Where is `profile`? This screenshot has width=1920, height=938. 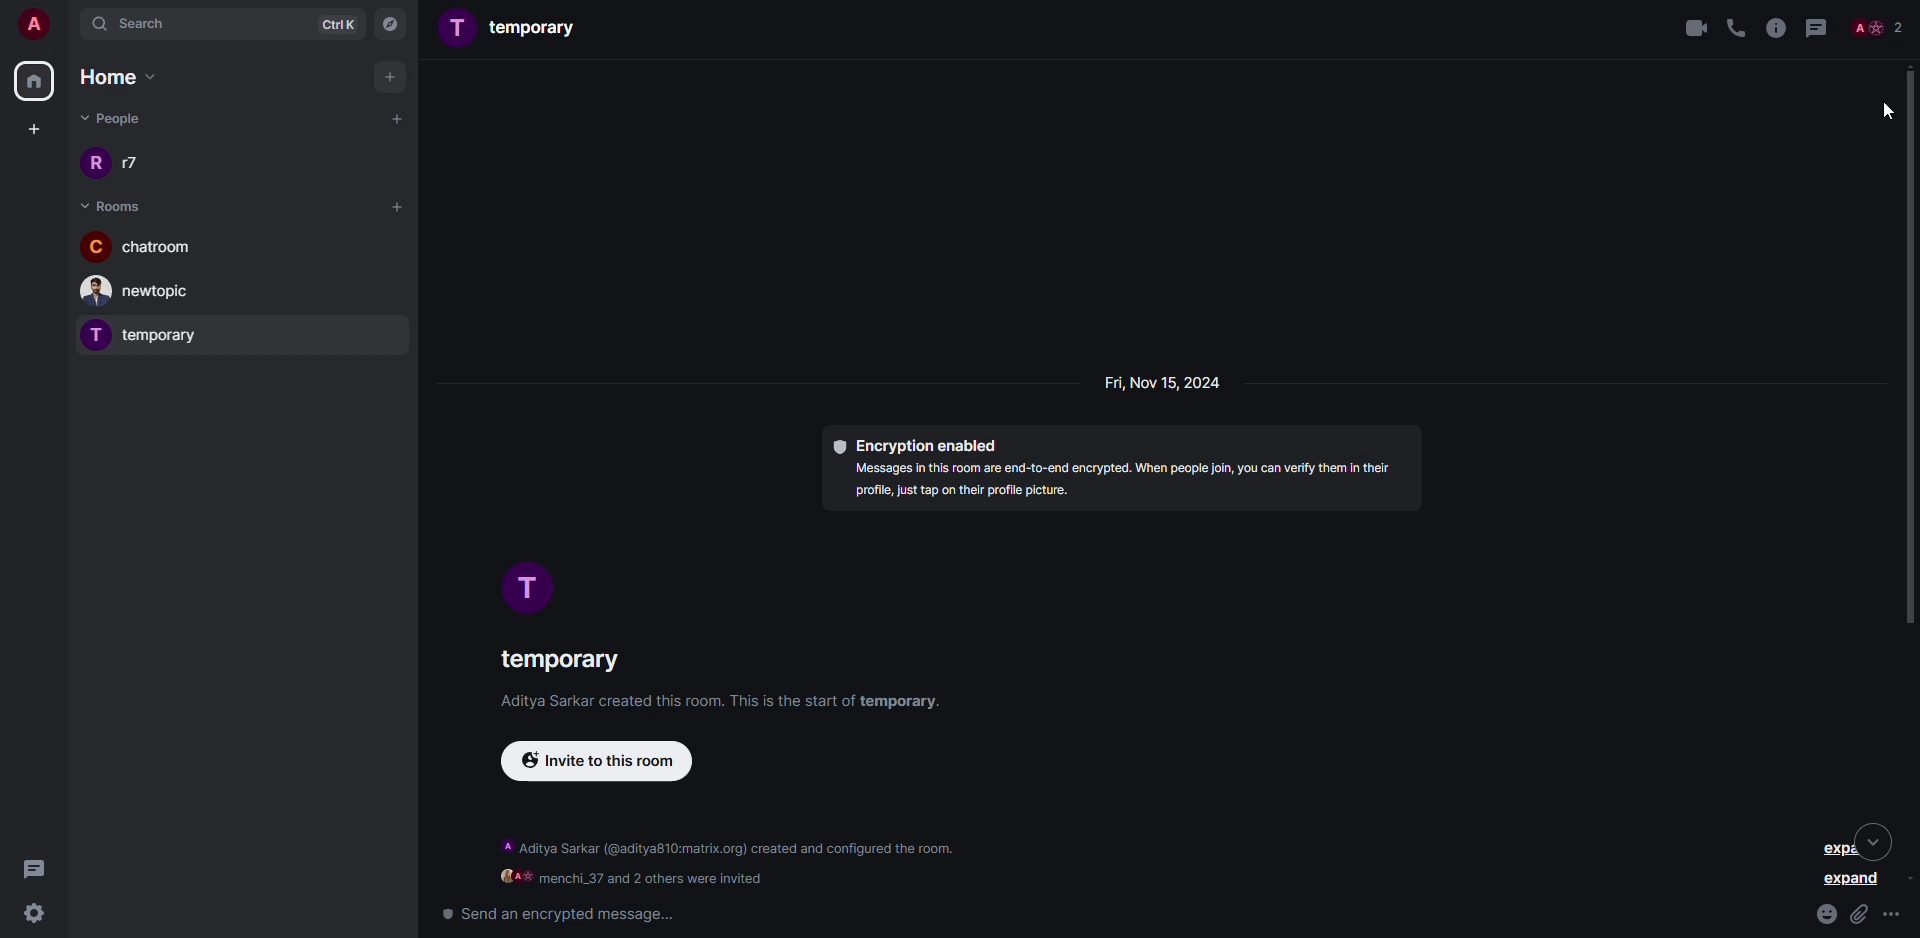
profile is located at coordinates (532, 590).